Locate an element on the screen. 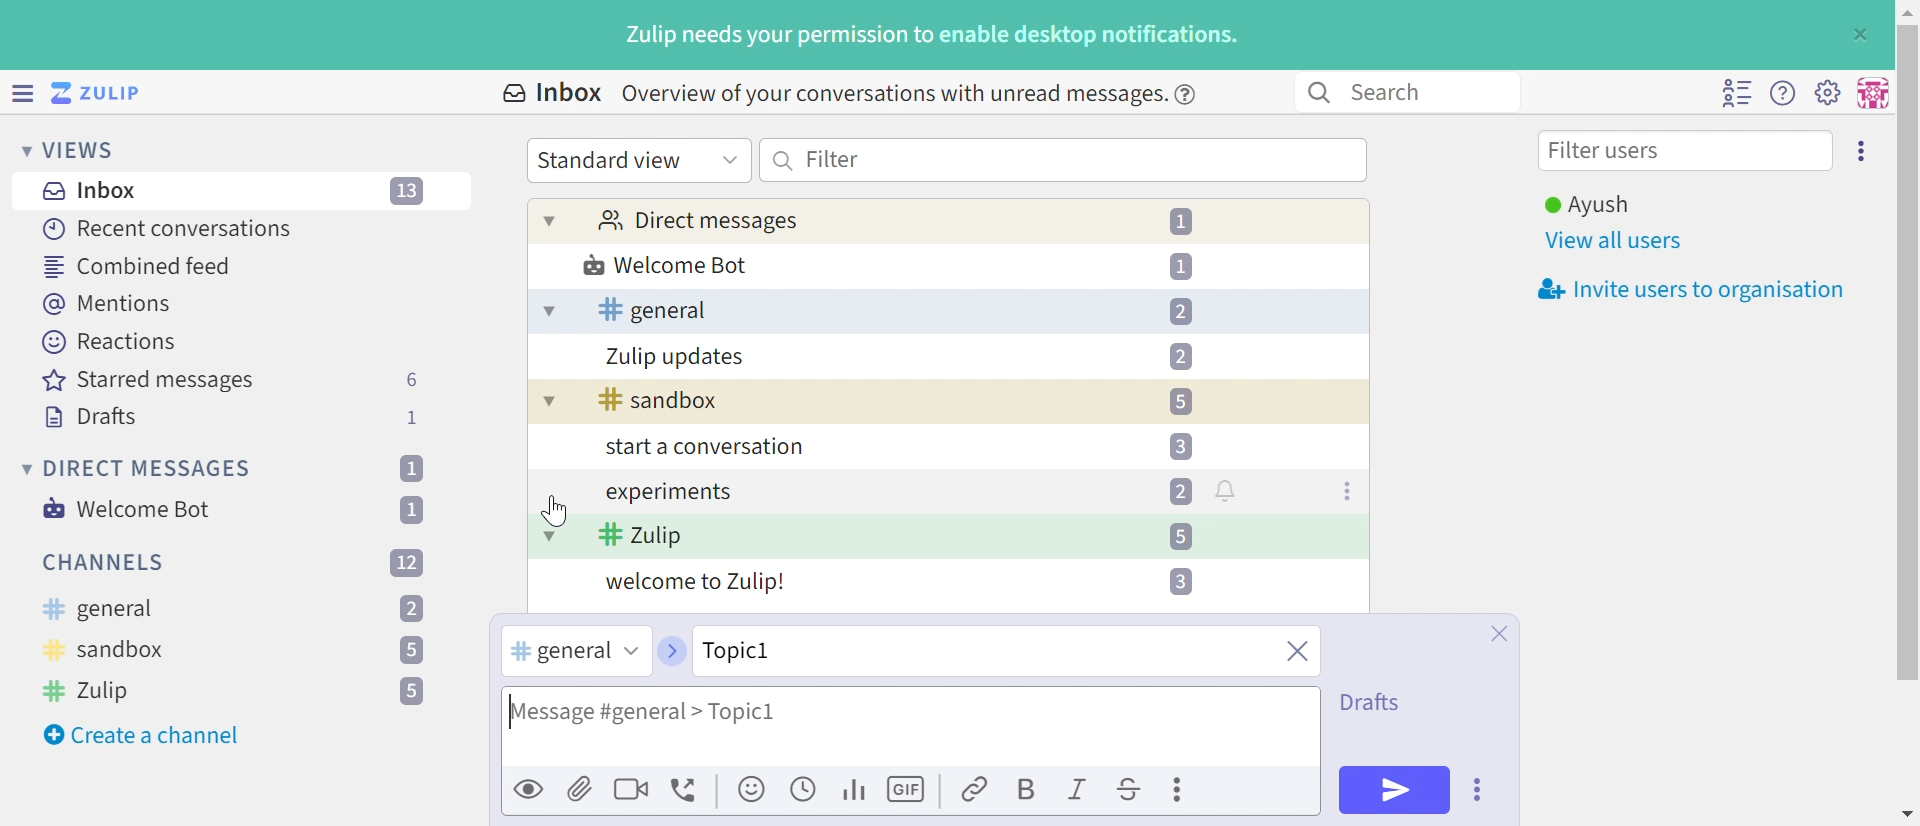  Italic is located at coordinates (1079, 792).